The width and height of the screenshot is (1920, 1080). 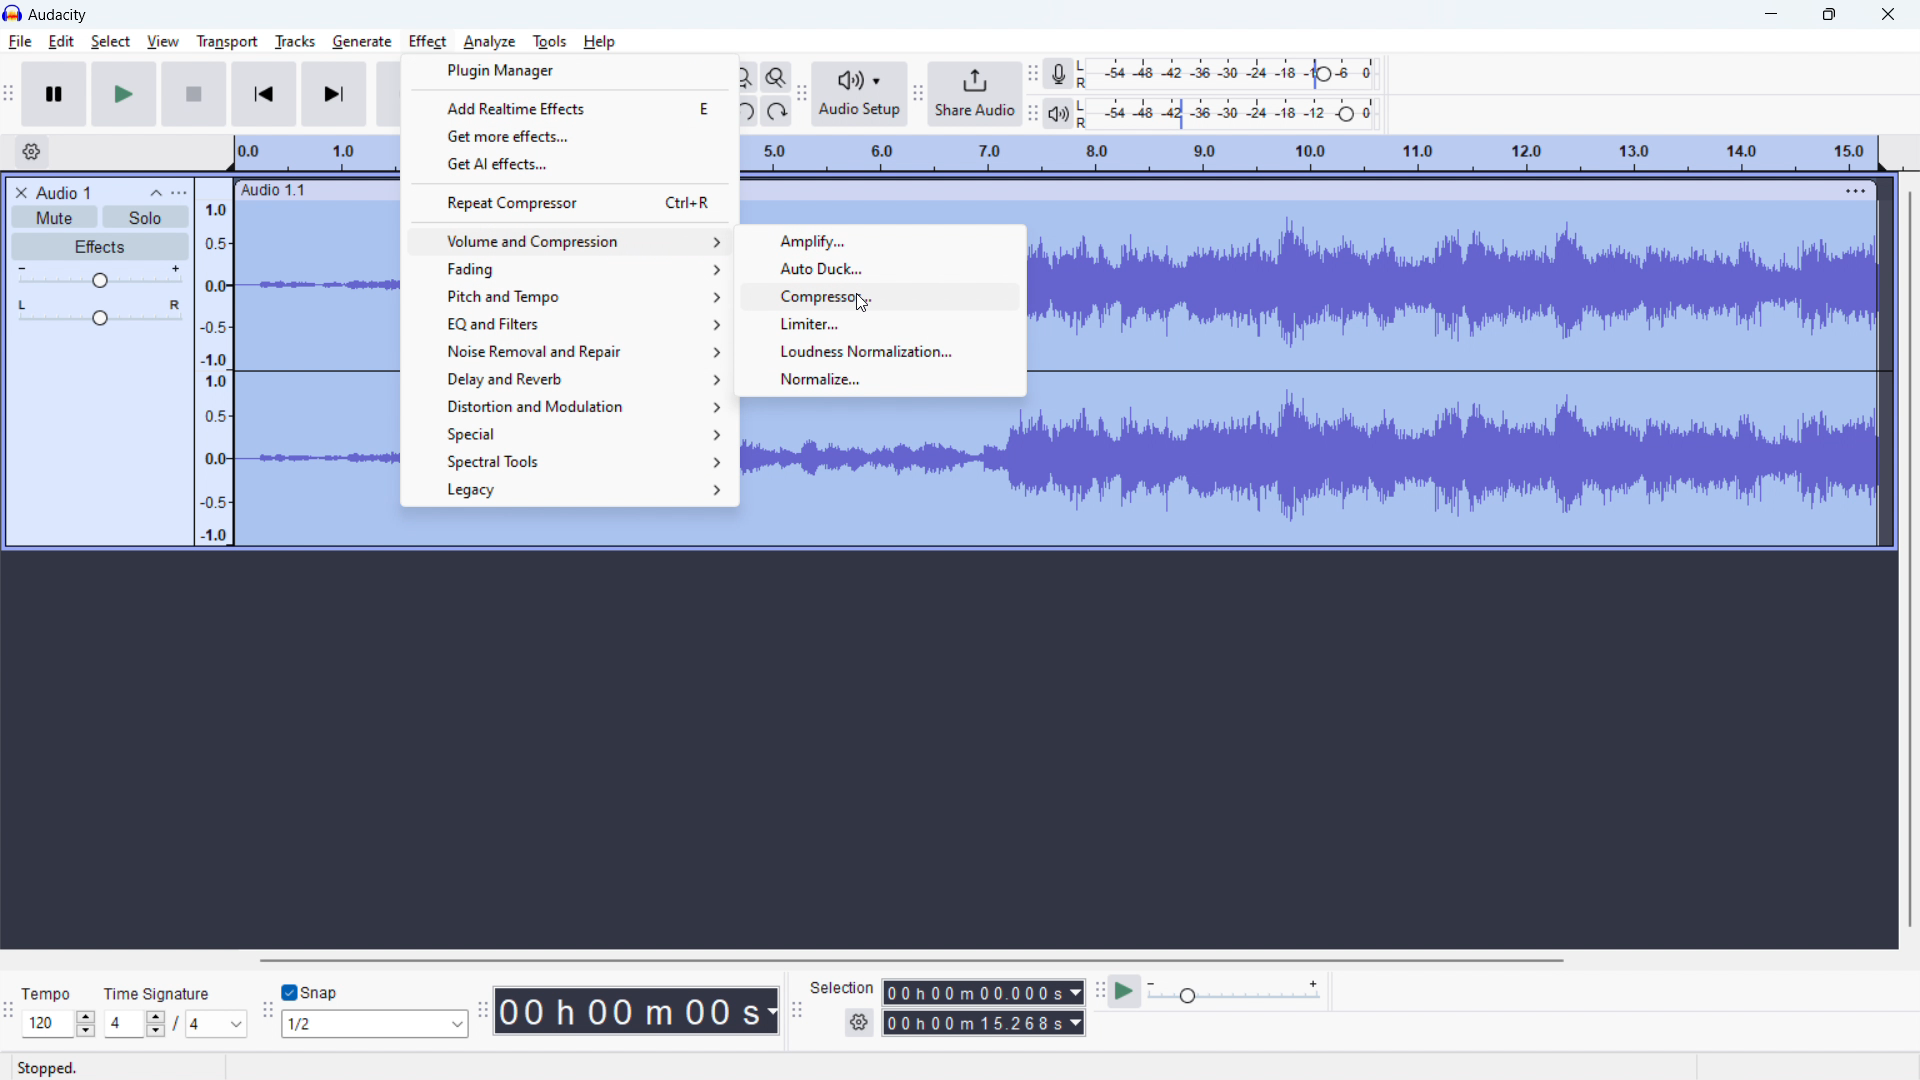 What do you see at coordinates (61, 1066) in the screenshot?
I see `Stopped` at bounding box center [61, 1066].